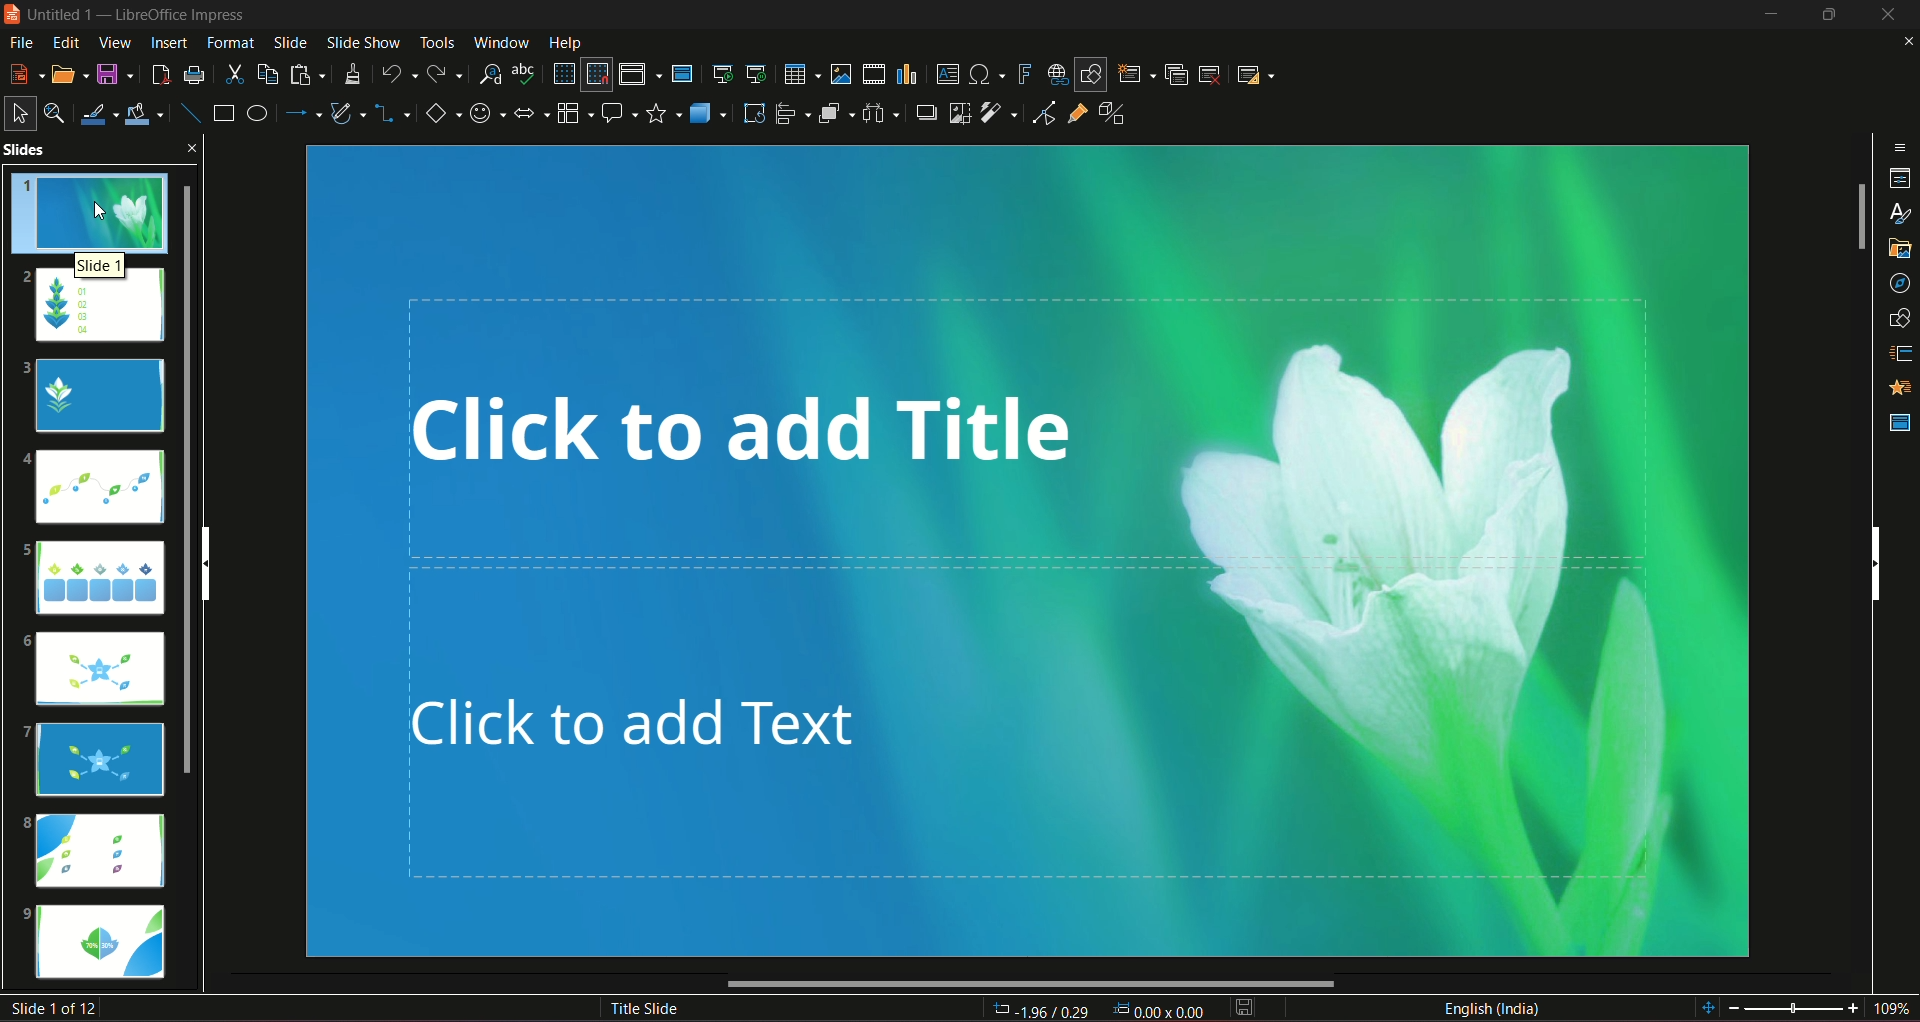 The width and height of the screenshot is (1920, 1022). Describe the element at coordinates (997, 113) in the screenshot. I see `filter` at that location.